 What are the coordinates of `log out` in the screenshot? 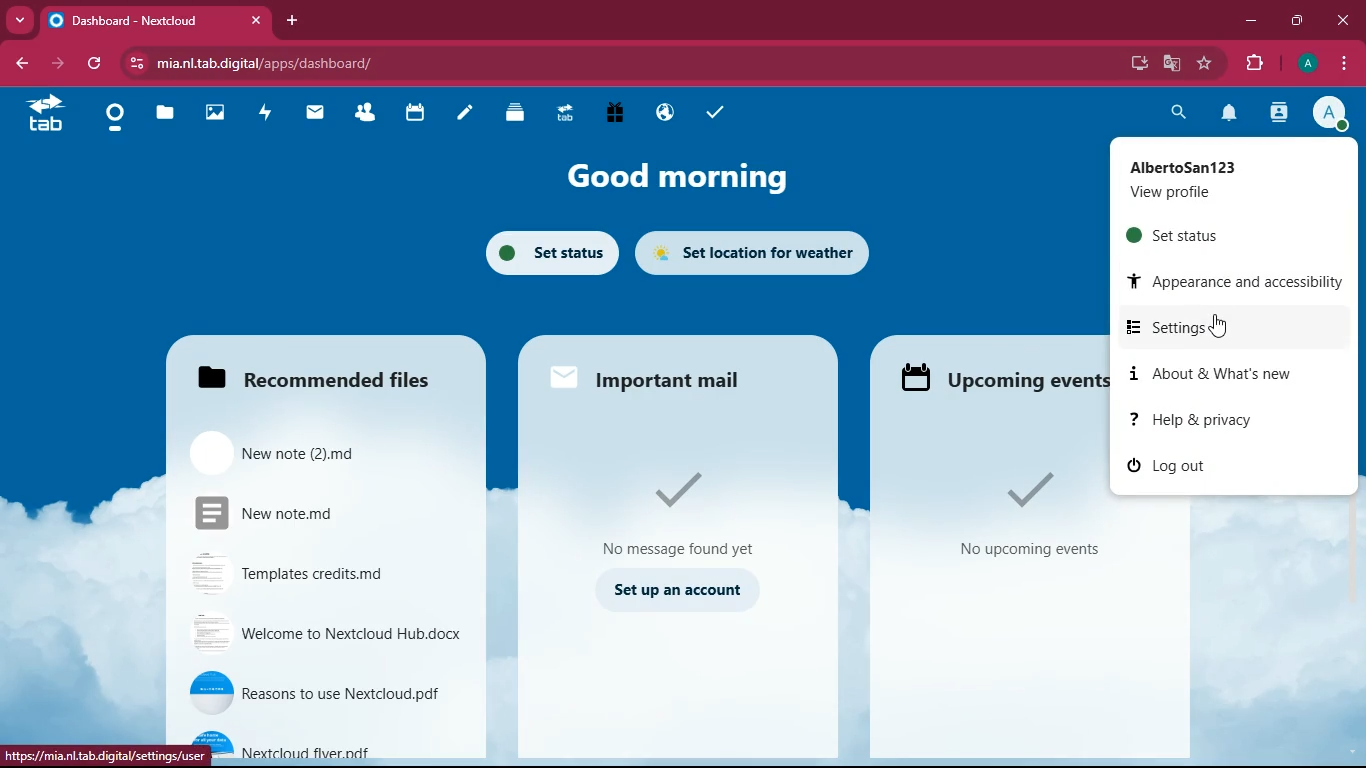 It's located at (1232, 470).